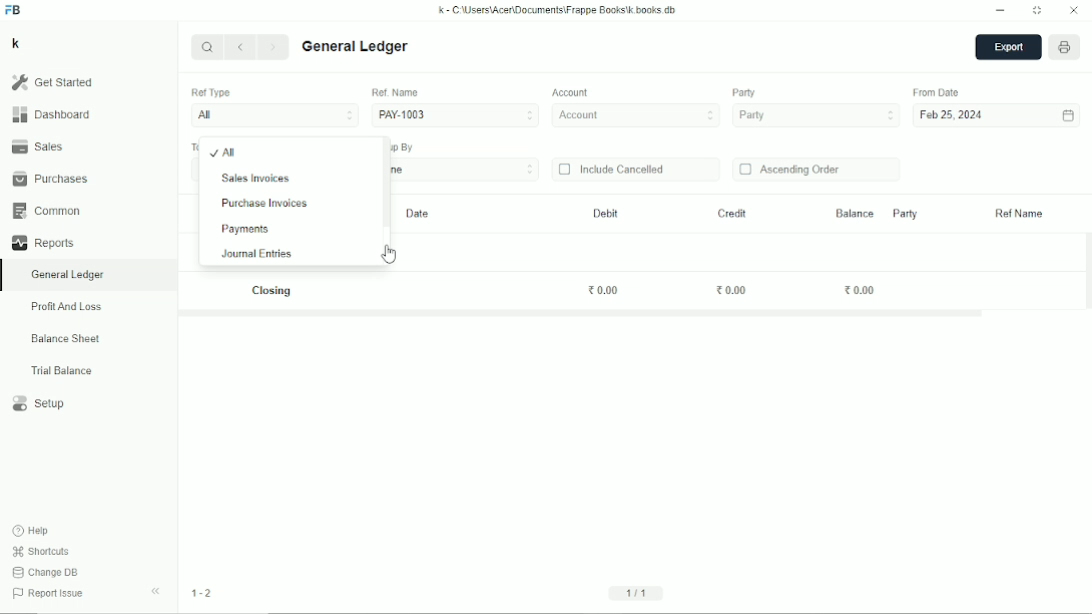 This screenshot has height=614, width=1092. Describe the element at coordinates (66, 338) in the screenshot. I see `Balance sheet` at that location.